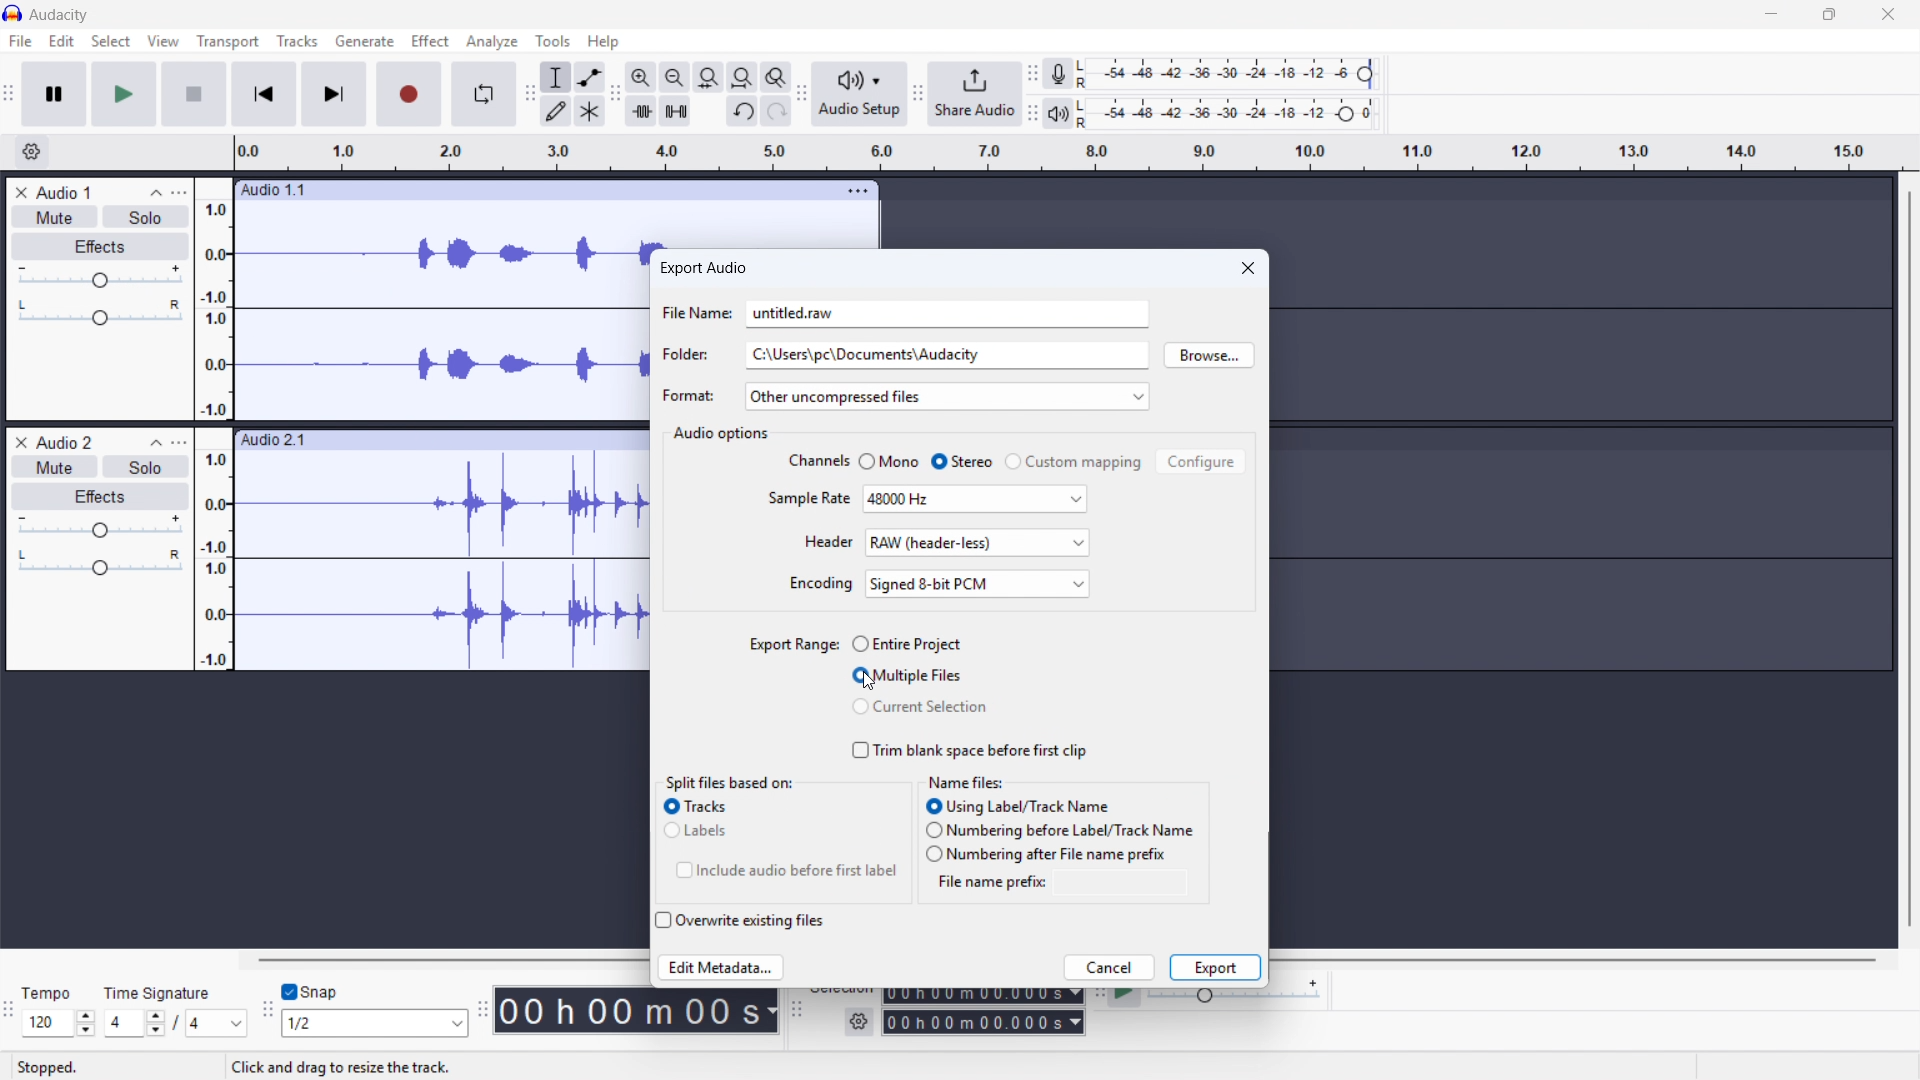 The image size is (1920, 1080). Describe the element at coordinates (286, 1068) in the screenshot. I see `volume +0.0 dB` at that location.